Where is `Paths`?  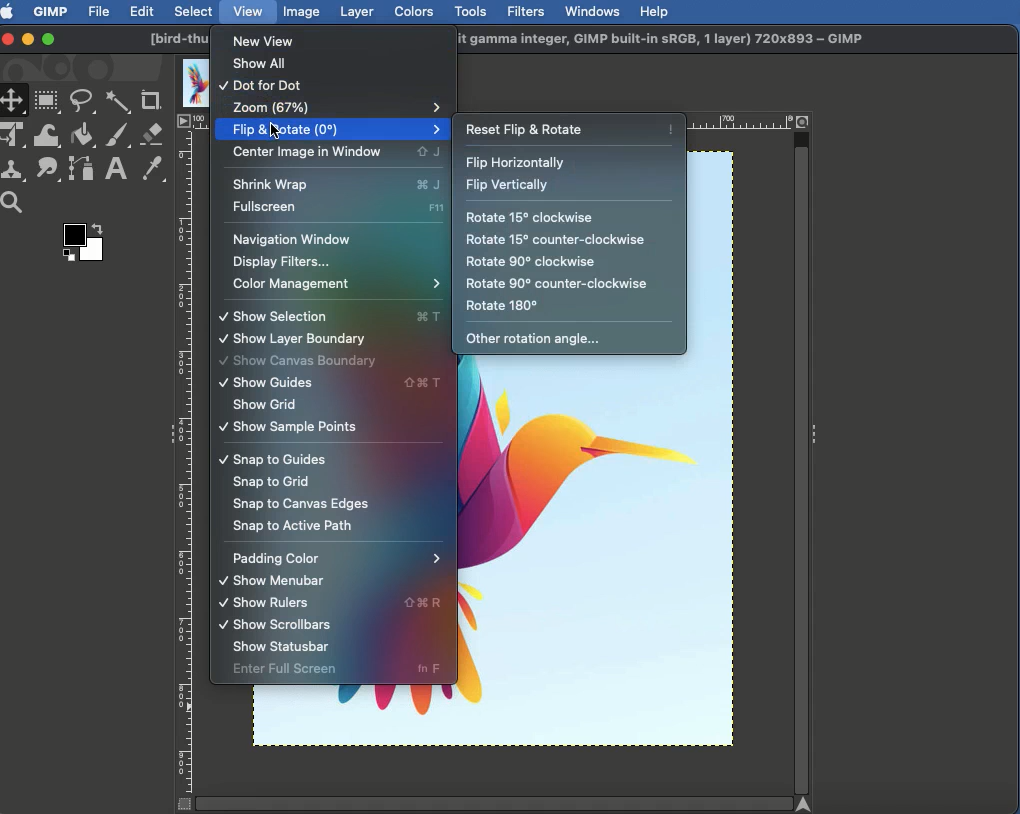
Paths is located at coordinates (80, 172).